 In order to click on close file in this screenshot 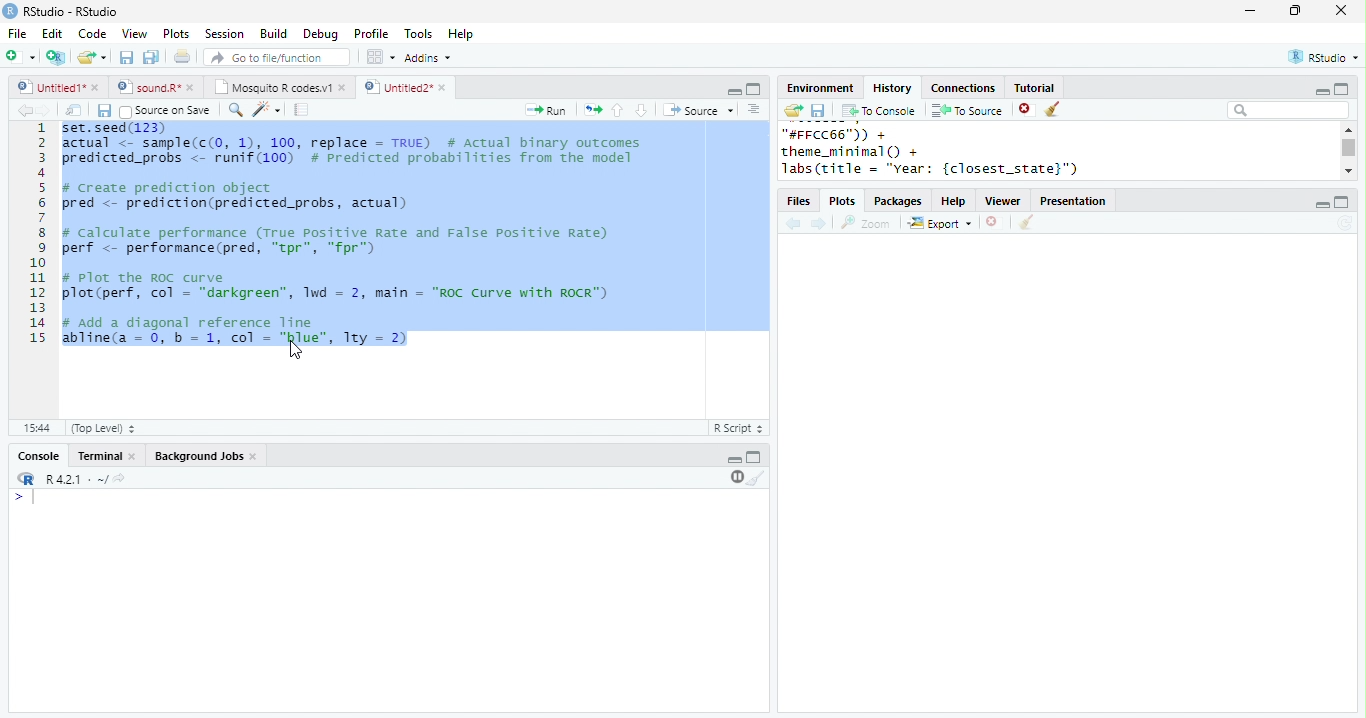, I will do `click(1027, 110)`.